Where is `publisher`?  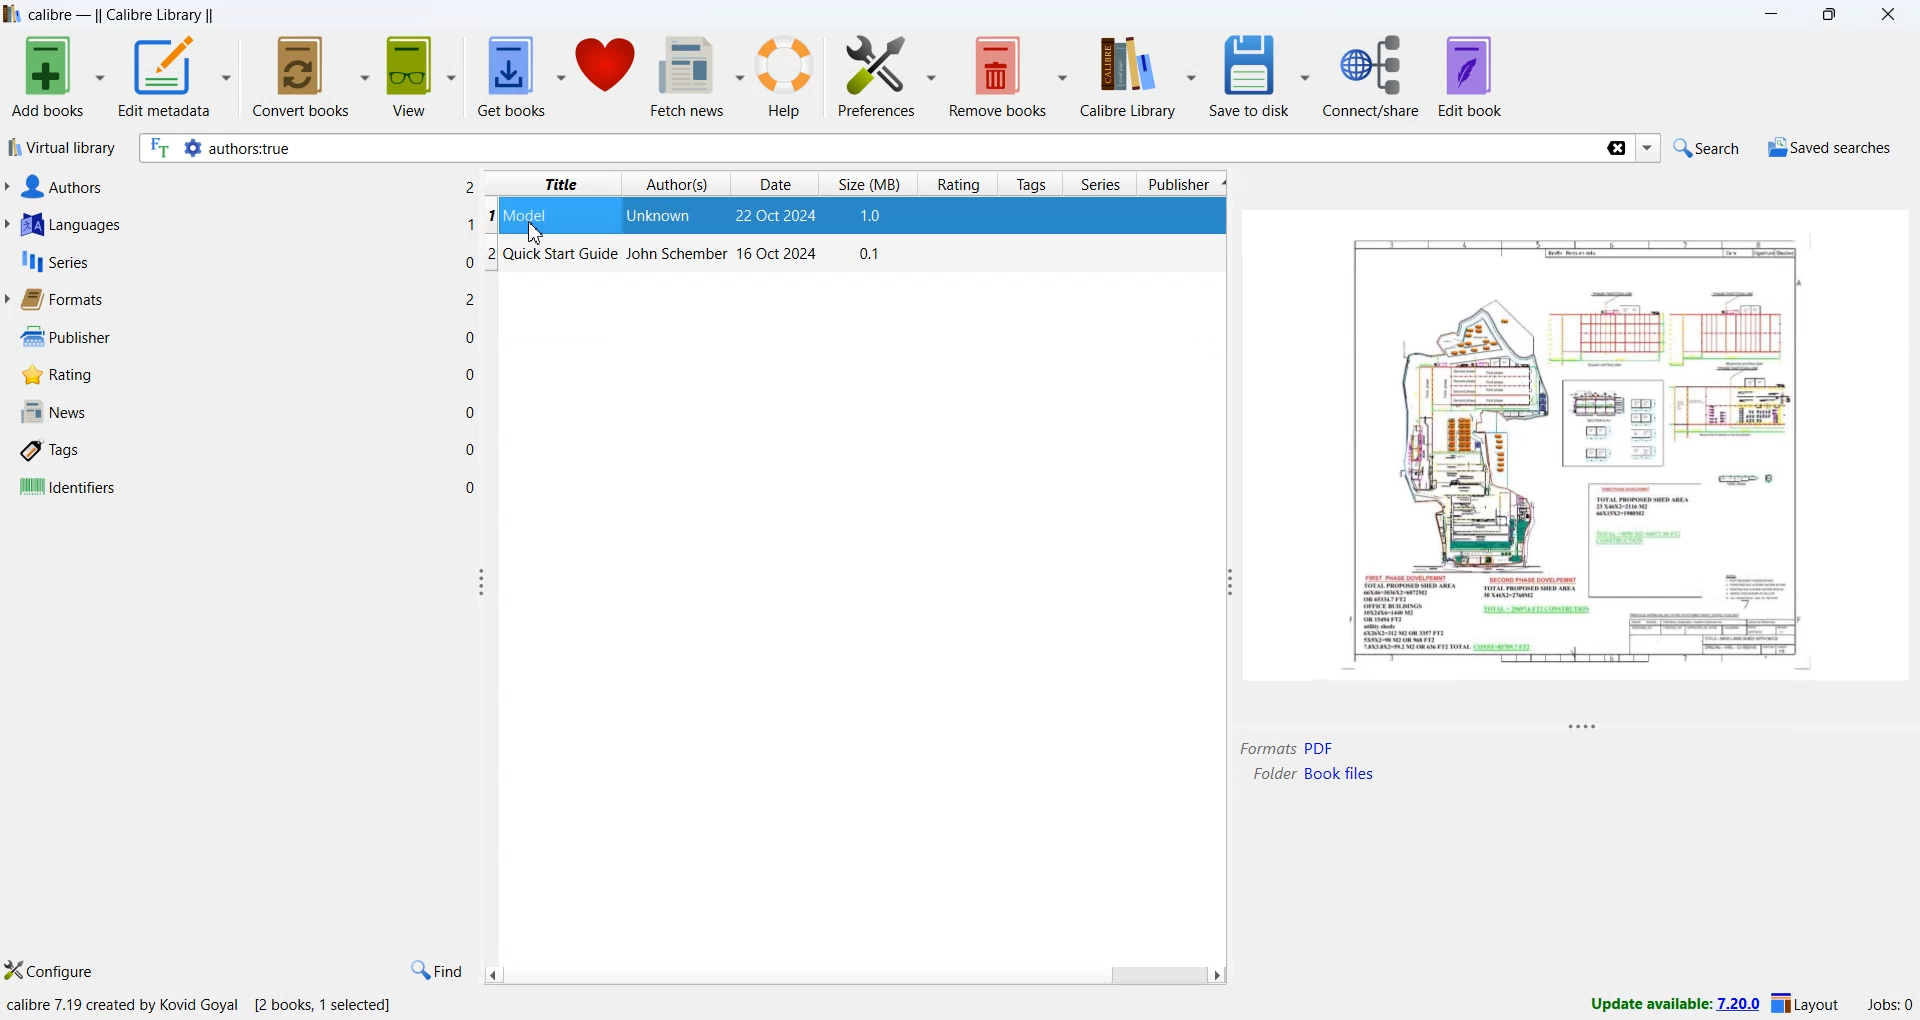
publisher is located at coordinates (62, 337).